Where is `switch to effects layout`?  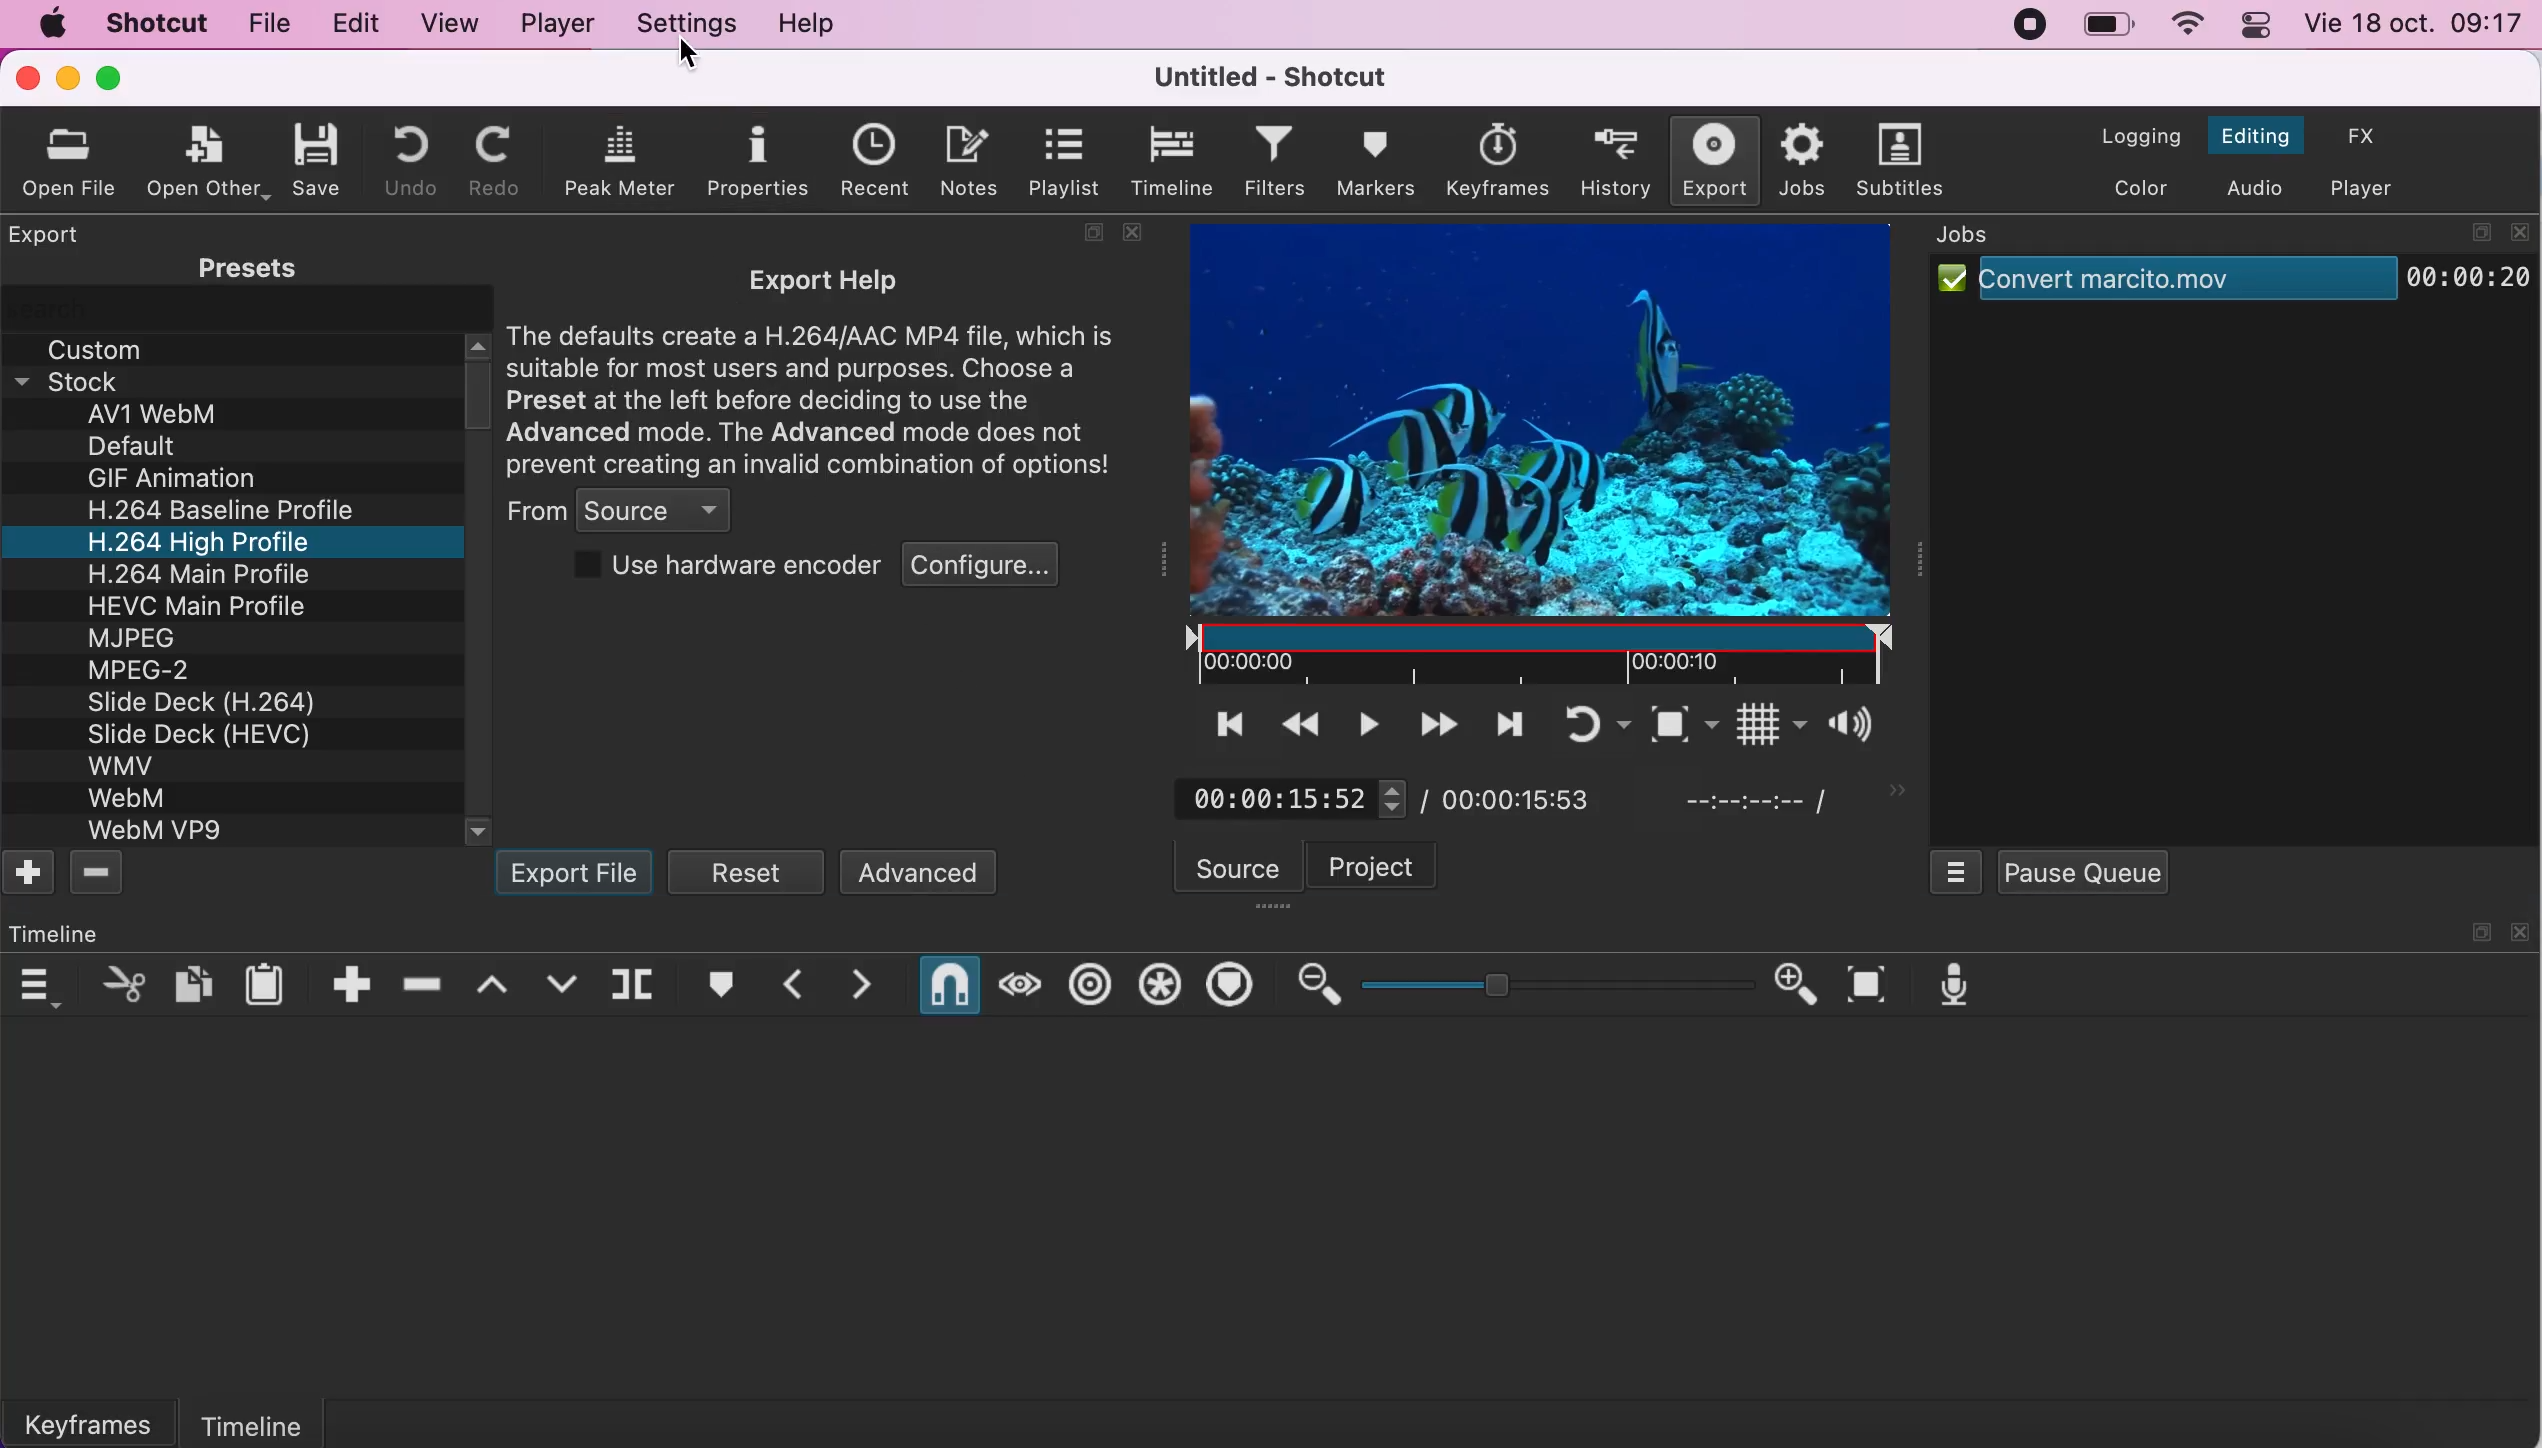
switch to effects layout is located at coordinates (2366, 134).